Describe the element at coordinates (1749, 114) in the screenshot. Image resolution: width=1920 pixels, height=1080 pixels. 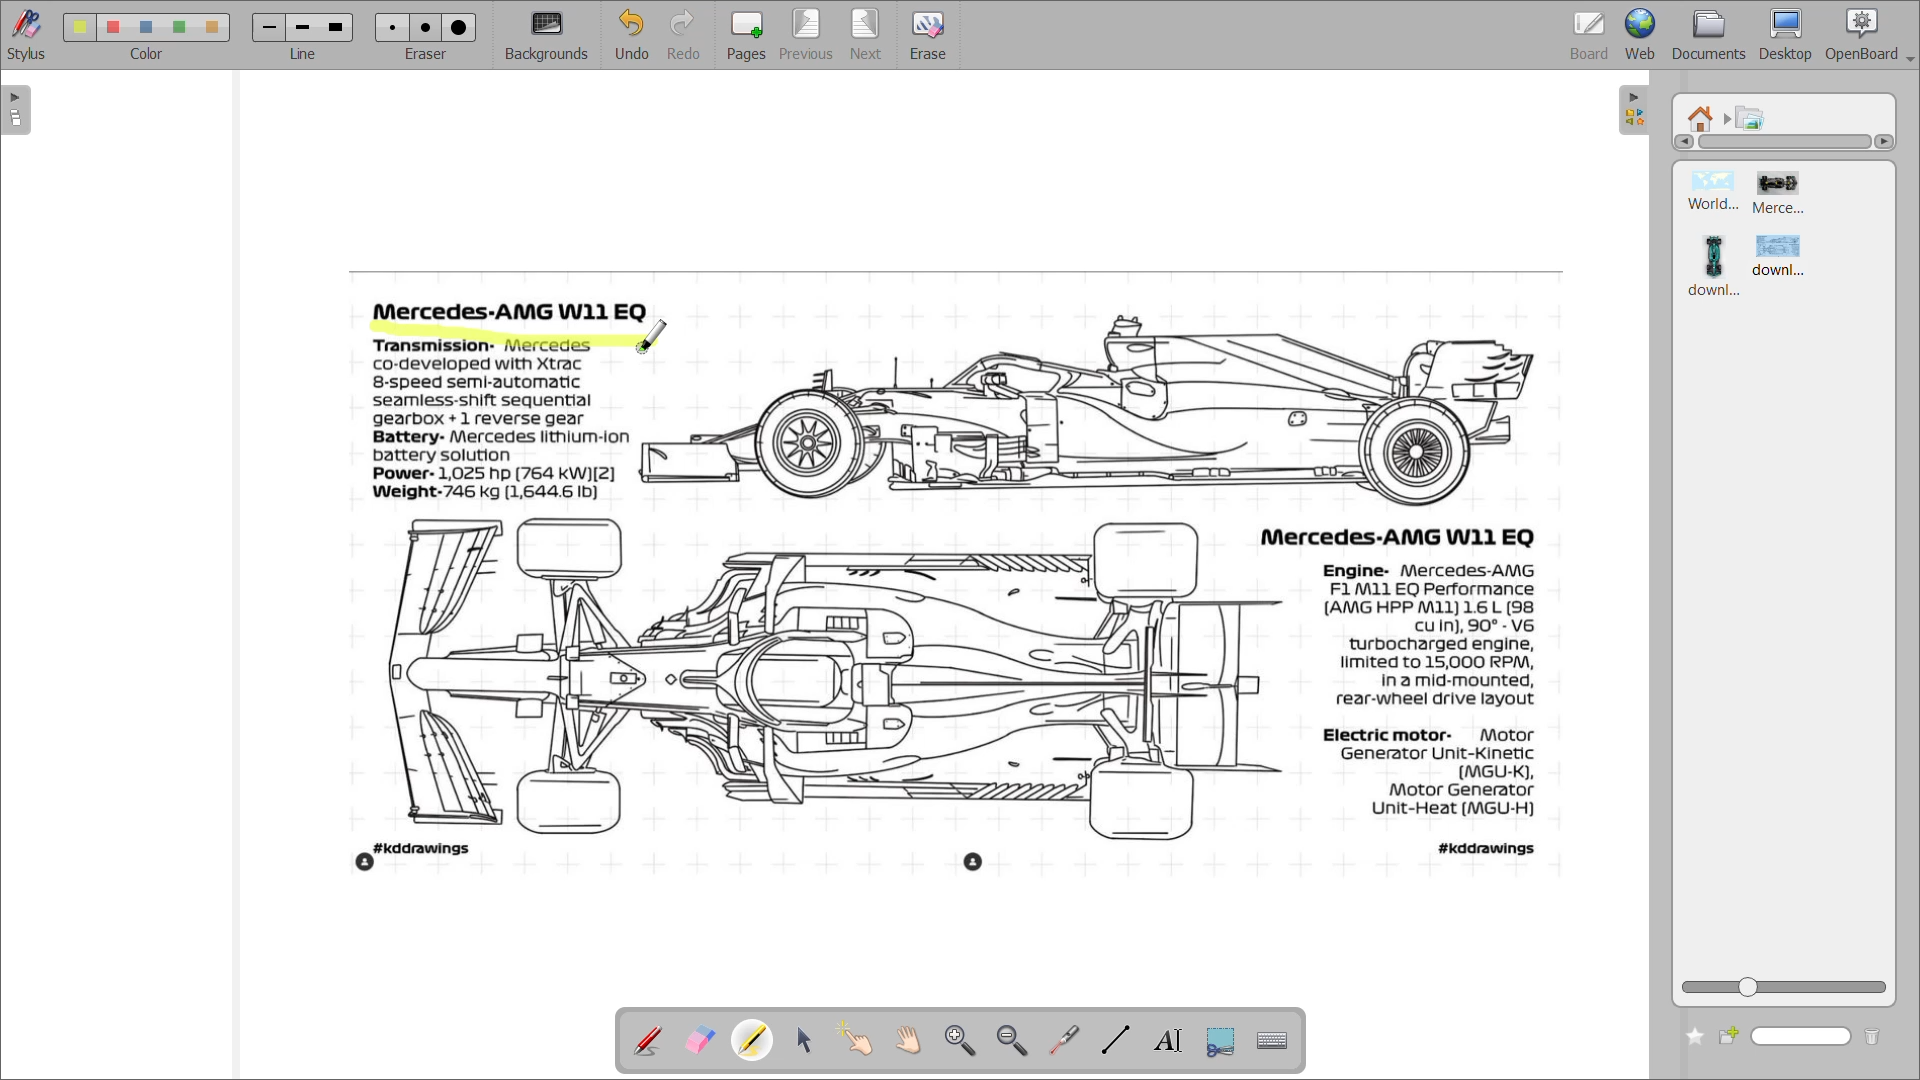
I see `pictures` at that location.